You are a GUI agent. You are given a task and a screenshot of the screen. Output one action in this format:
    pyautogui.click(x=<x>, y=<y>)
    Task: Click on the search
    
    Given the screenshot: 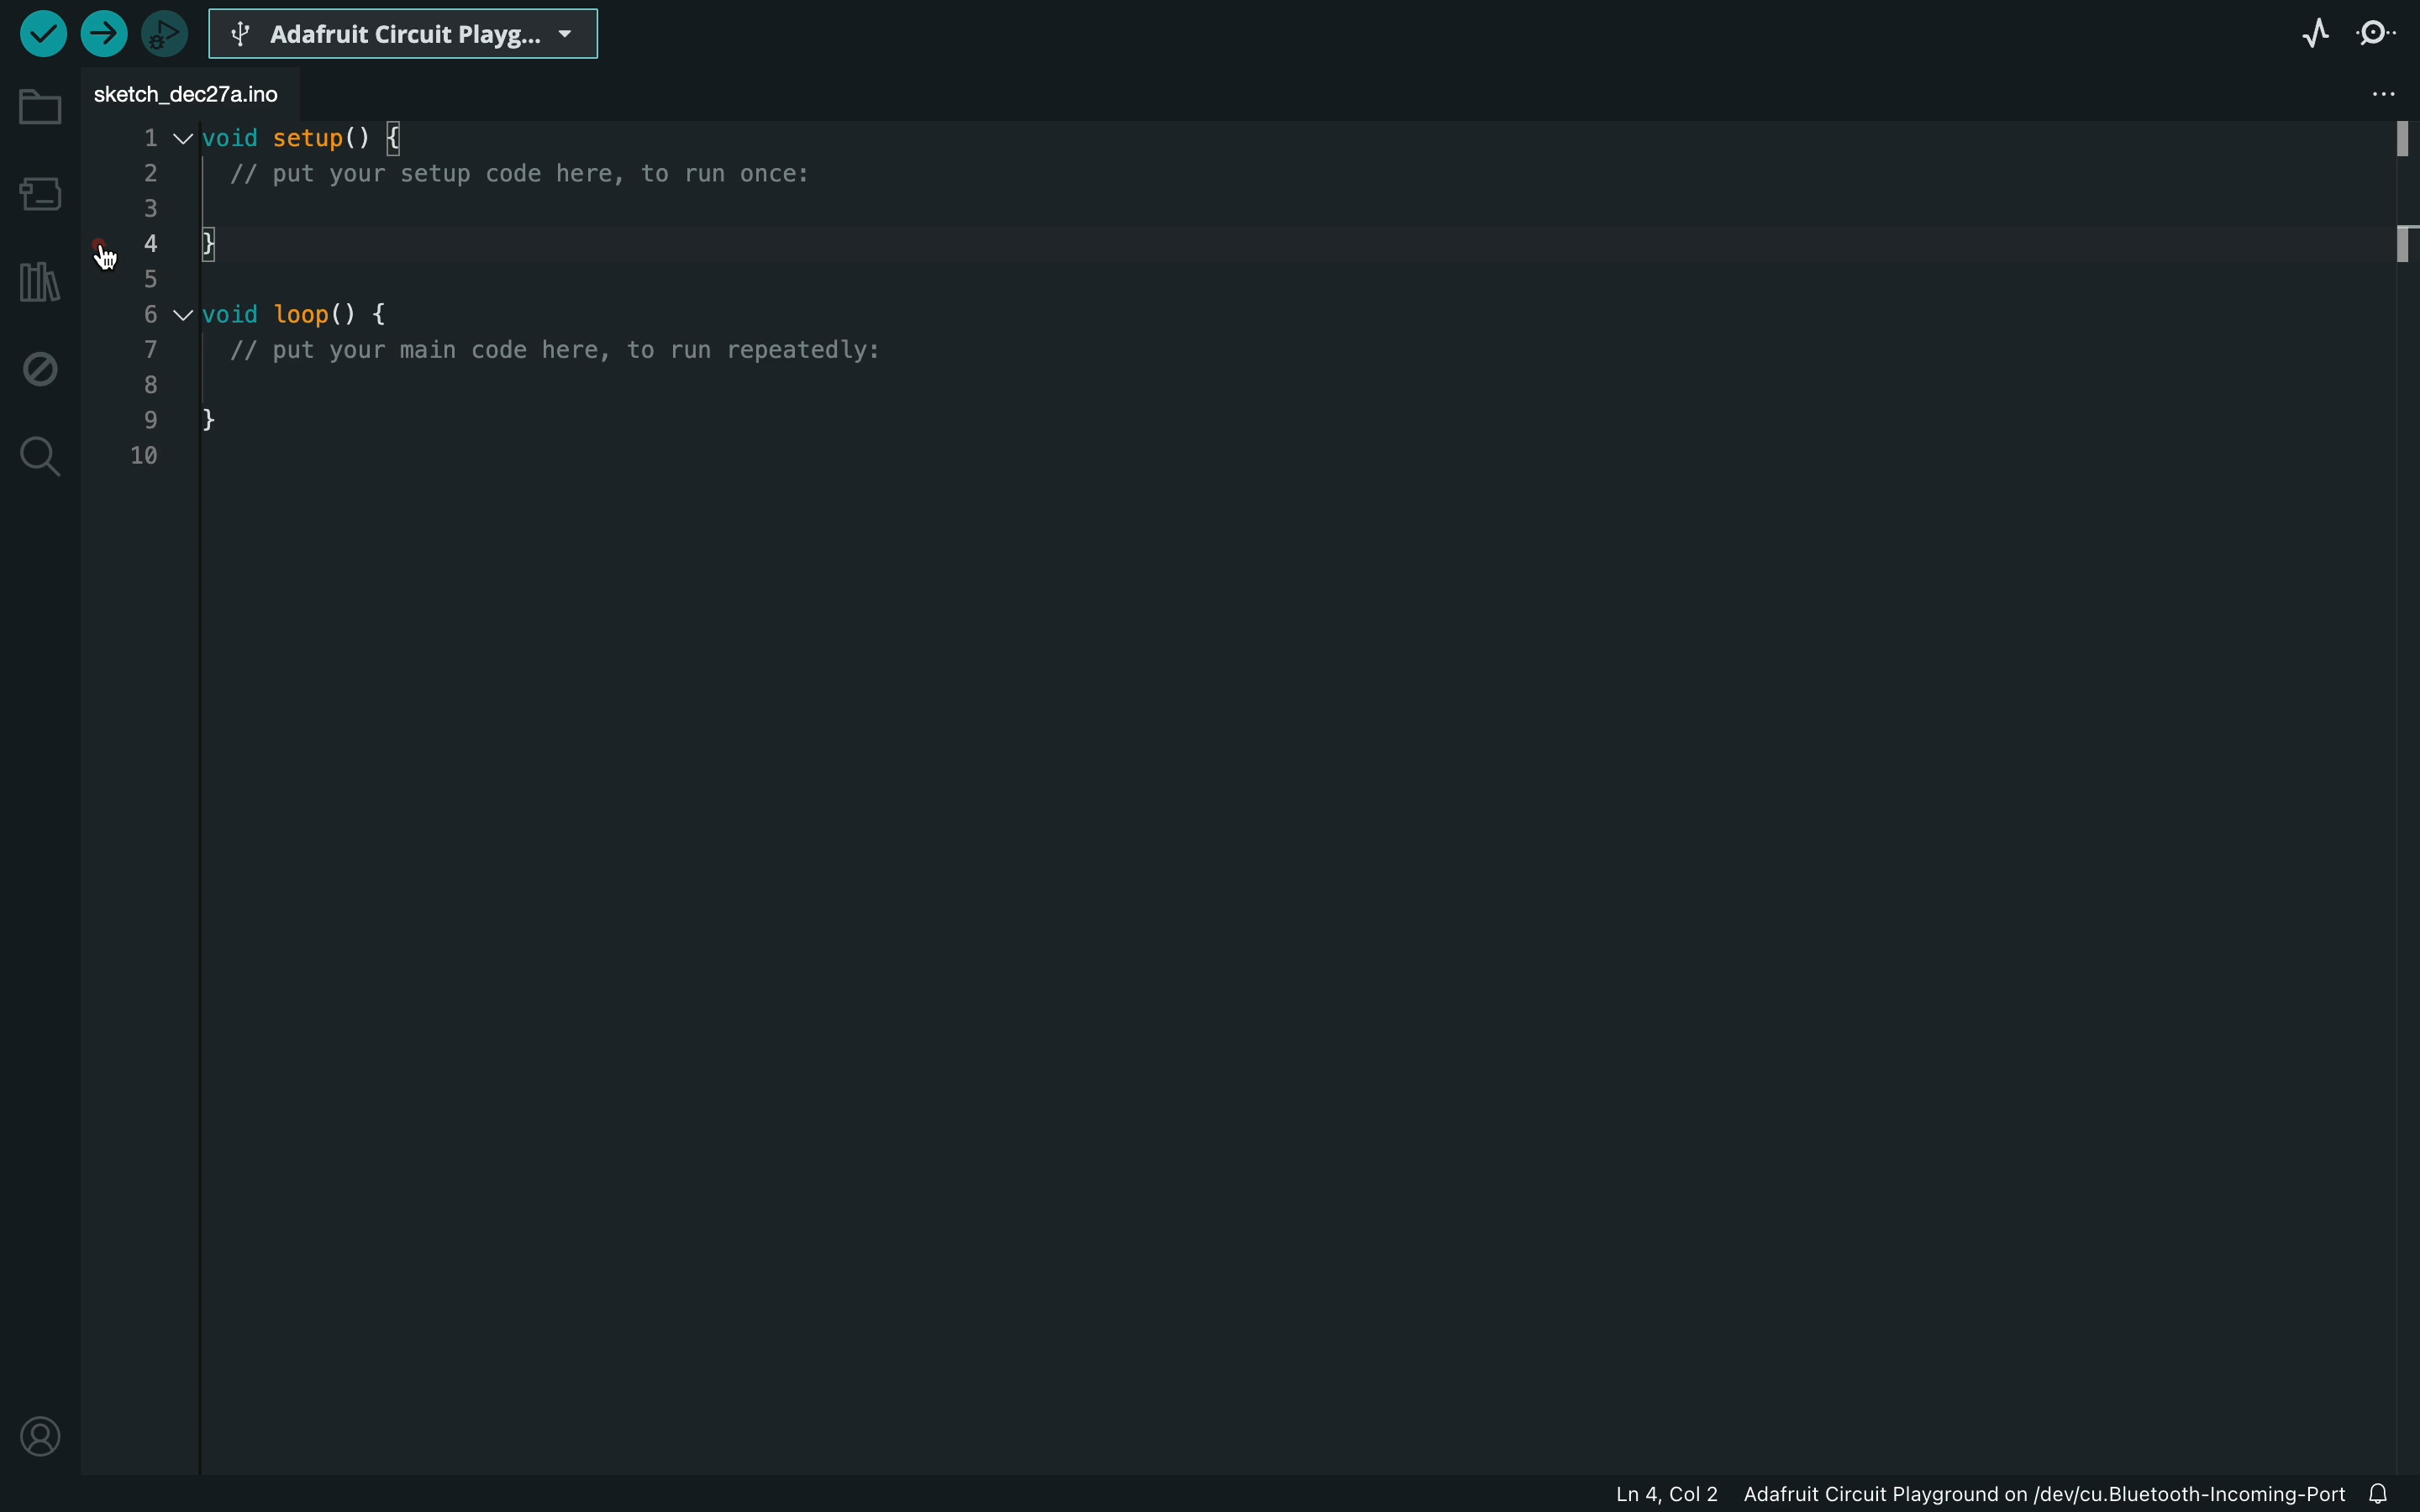 What is the action you would take?
    pyautogui.click(x=41, y=460)
    